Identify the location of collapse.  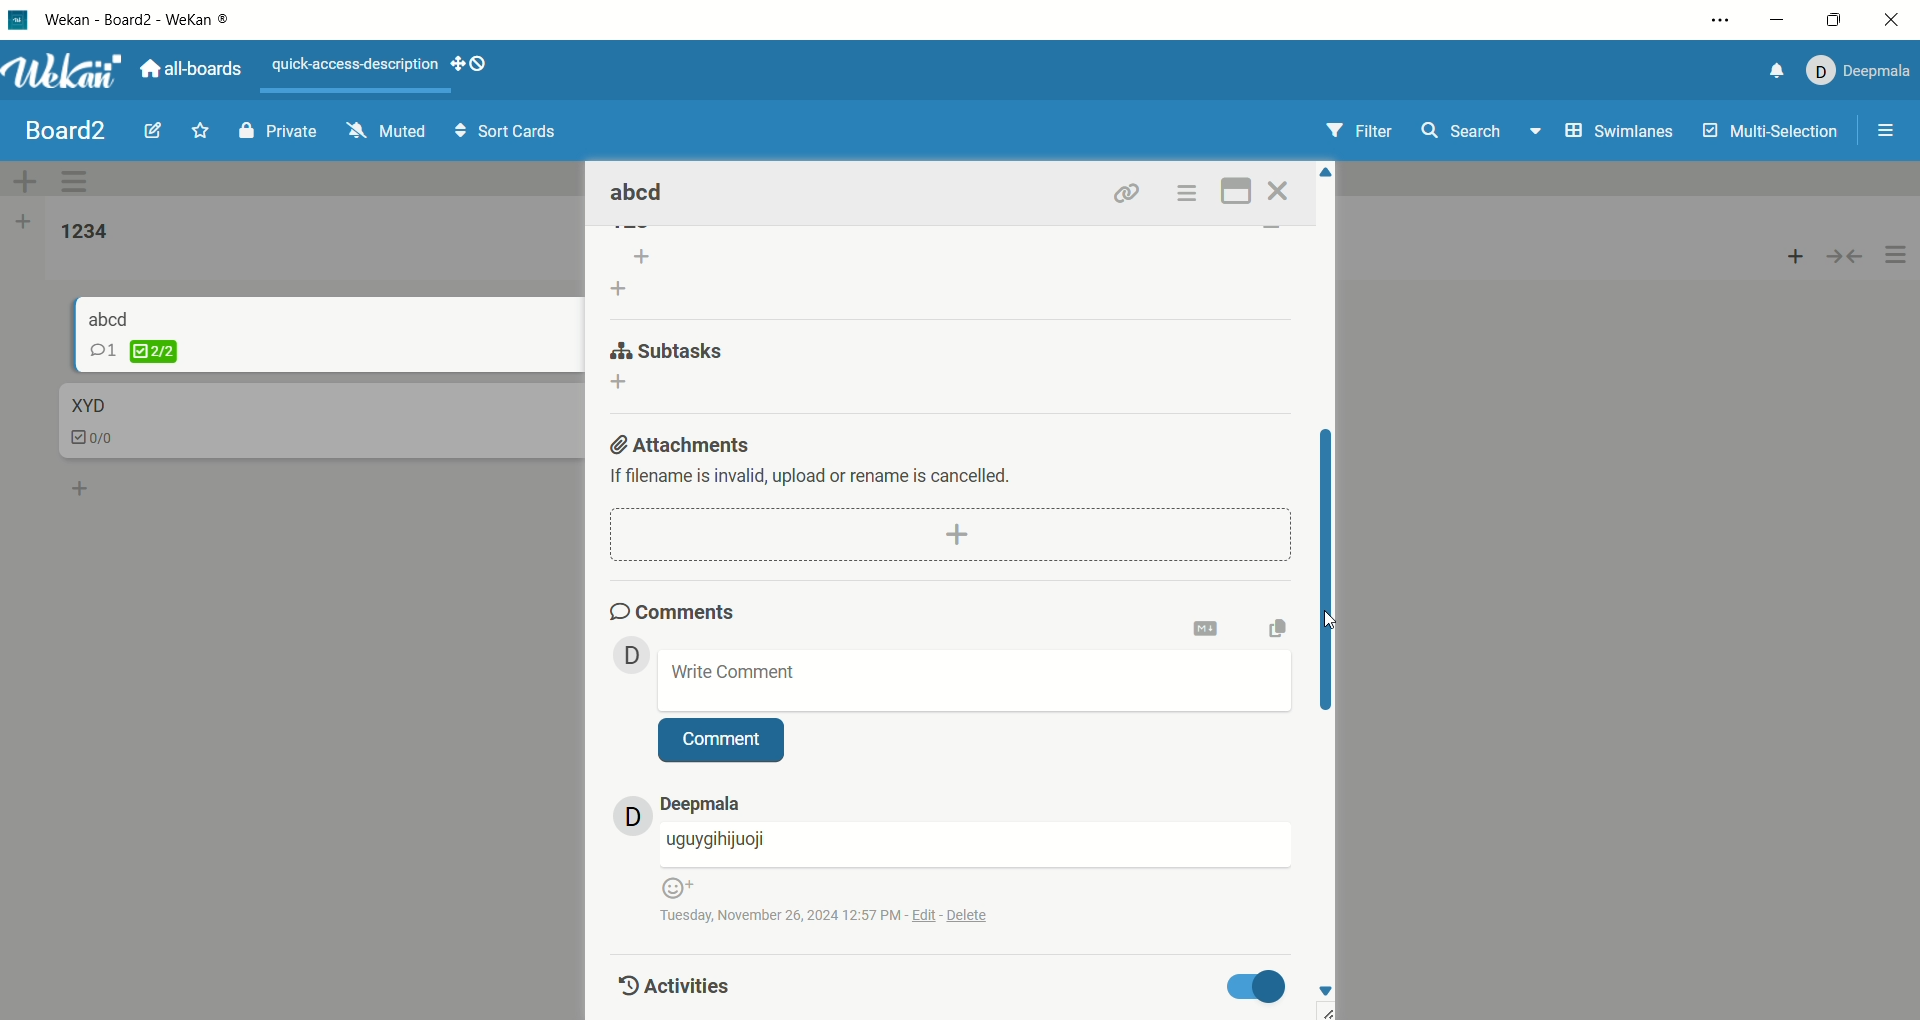
(1853, 254).